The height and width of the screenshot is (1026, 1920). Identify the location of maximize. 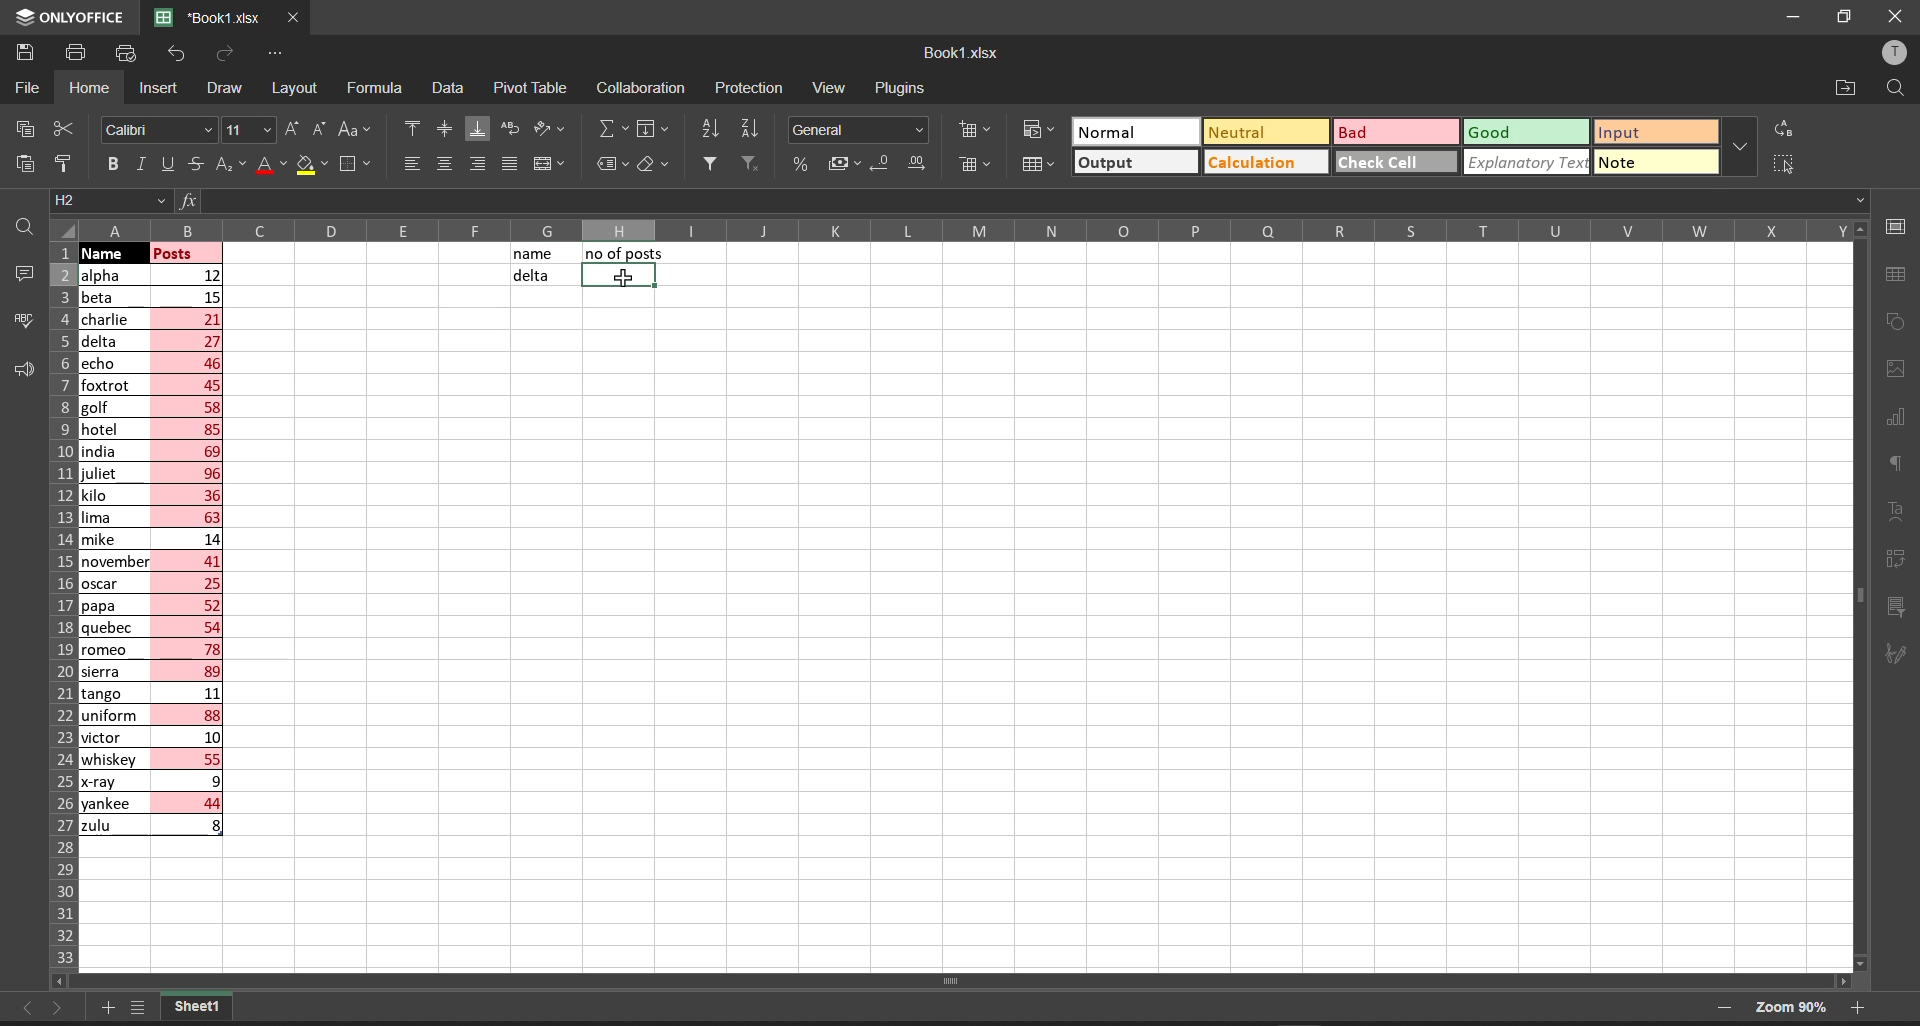
(1848, 18).